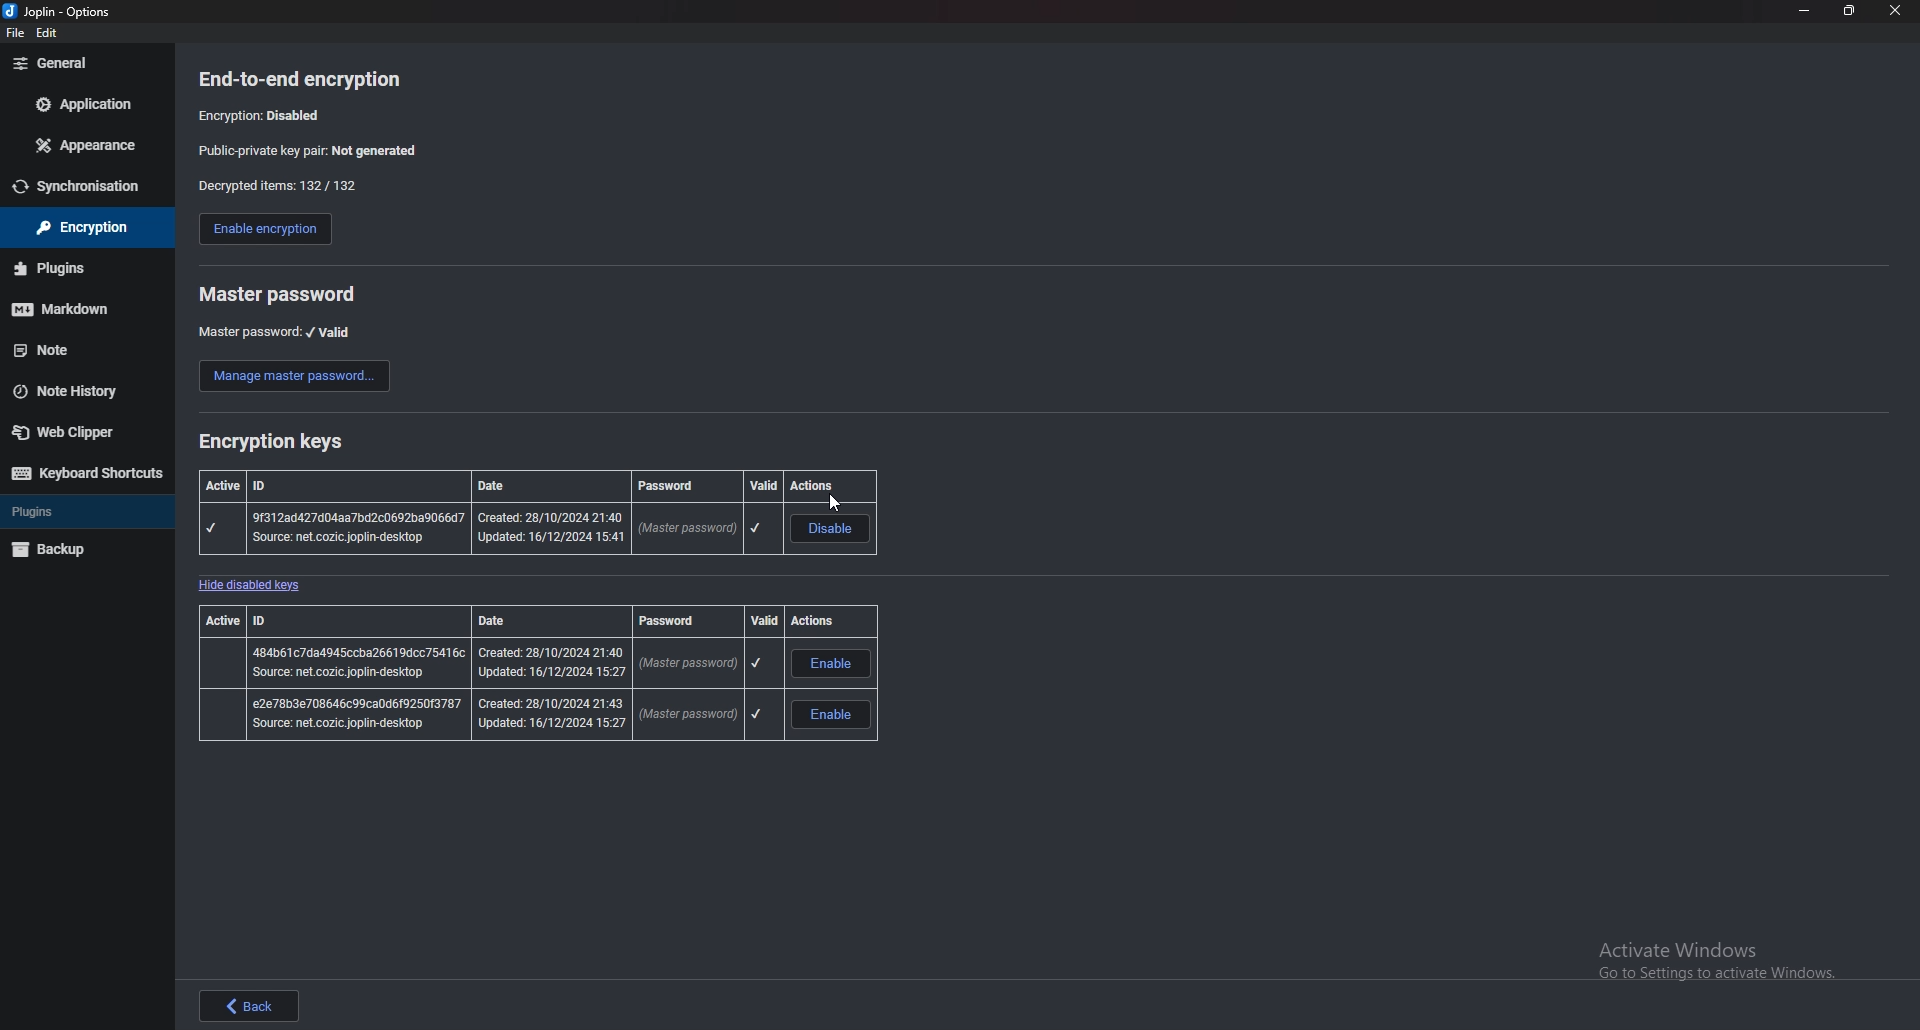 The width and height of the screenshot is (1920, 1030). Describe the element at coordinates (488, 713) in the screenshot. I see `master password` at that location.